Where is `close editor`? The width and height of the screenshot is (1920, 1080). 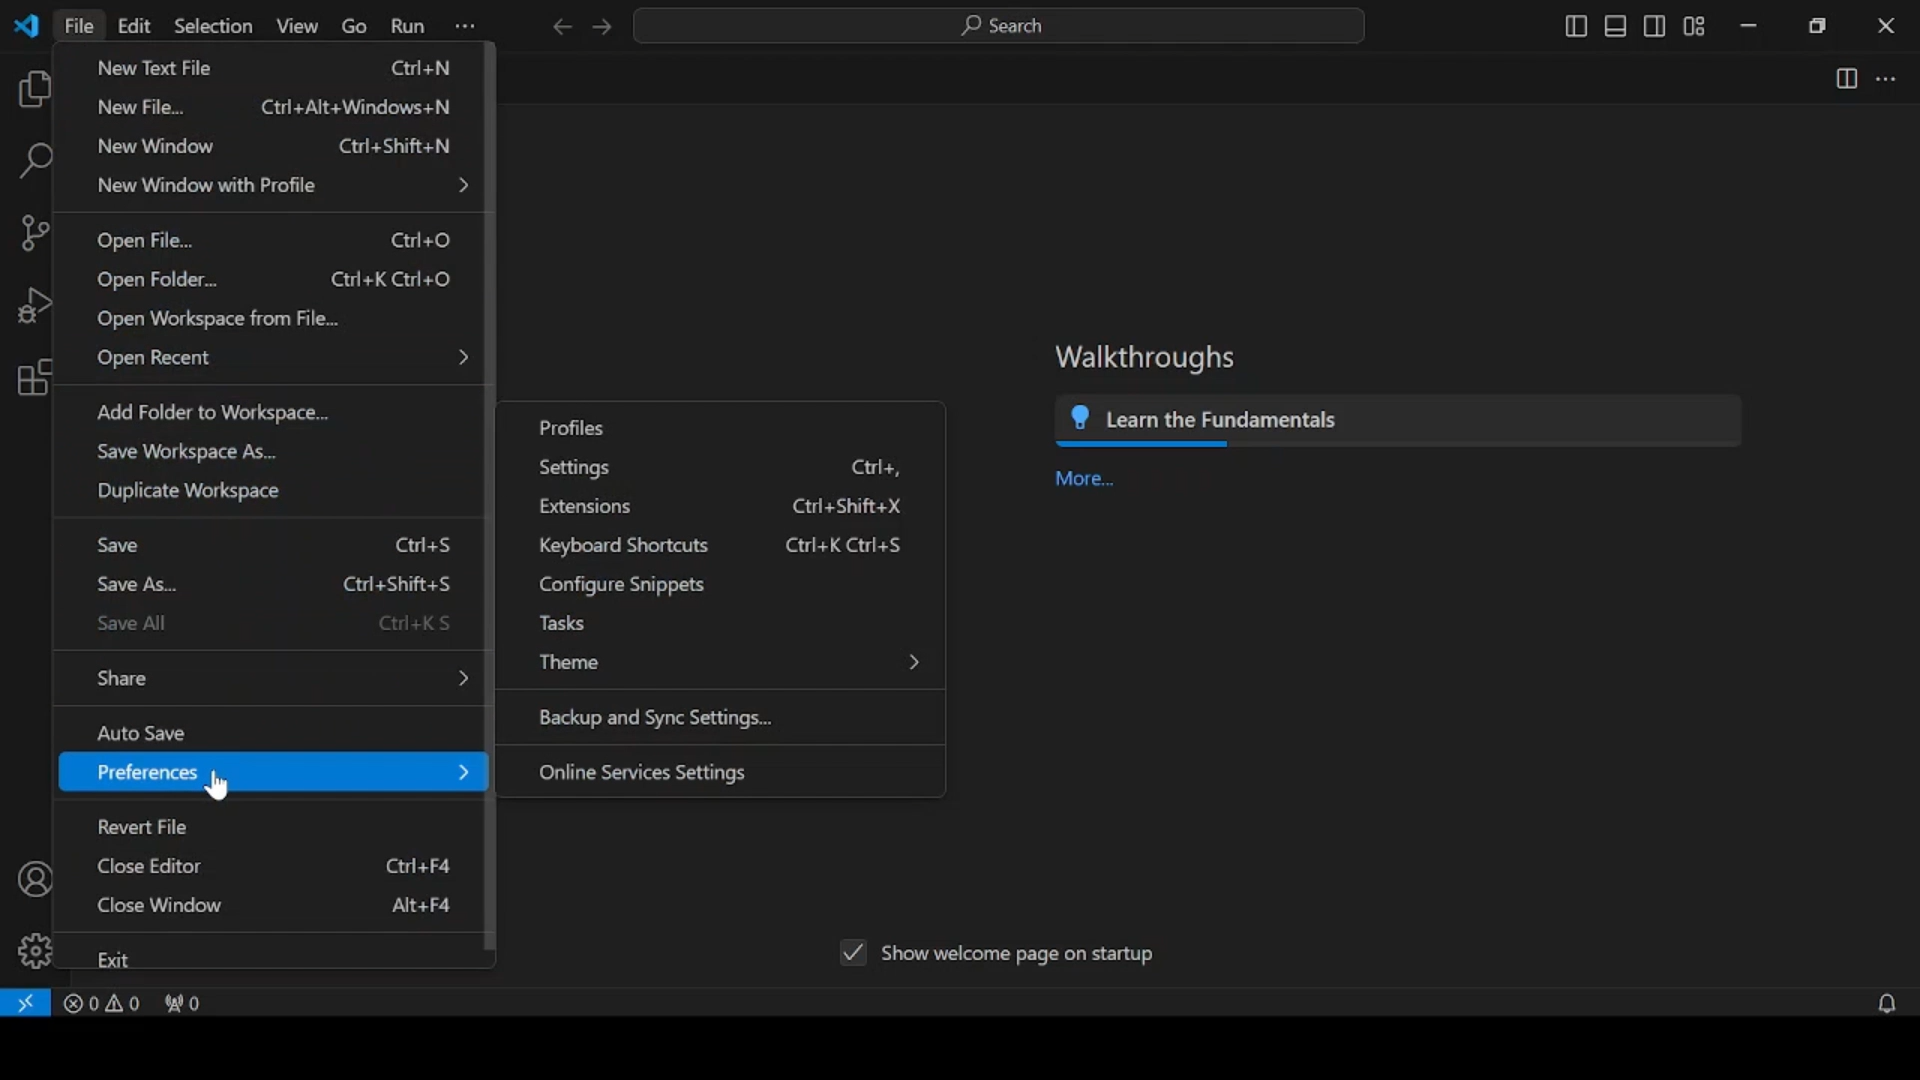 close editor is located at coordinates (153, 867).